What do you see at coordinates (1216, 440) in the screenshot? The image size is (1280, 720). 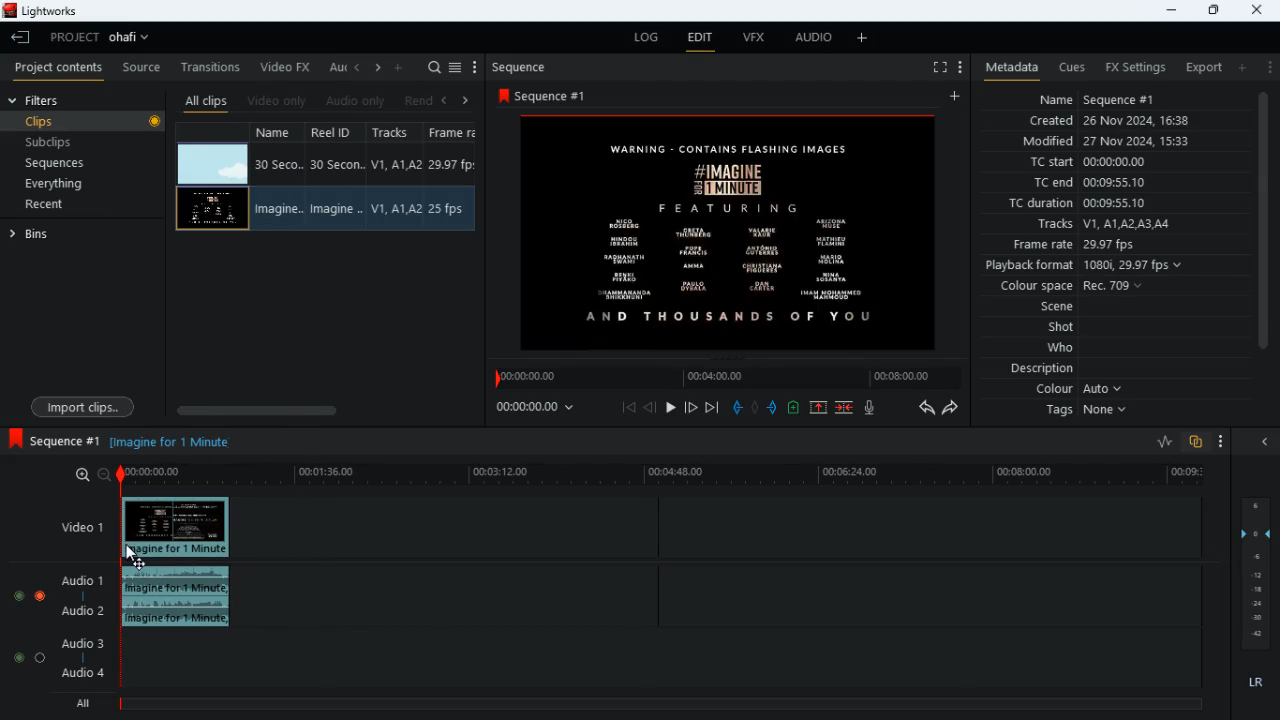 I see `more` at bounding box center [1216, 440].